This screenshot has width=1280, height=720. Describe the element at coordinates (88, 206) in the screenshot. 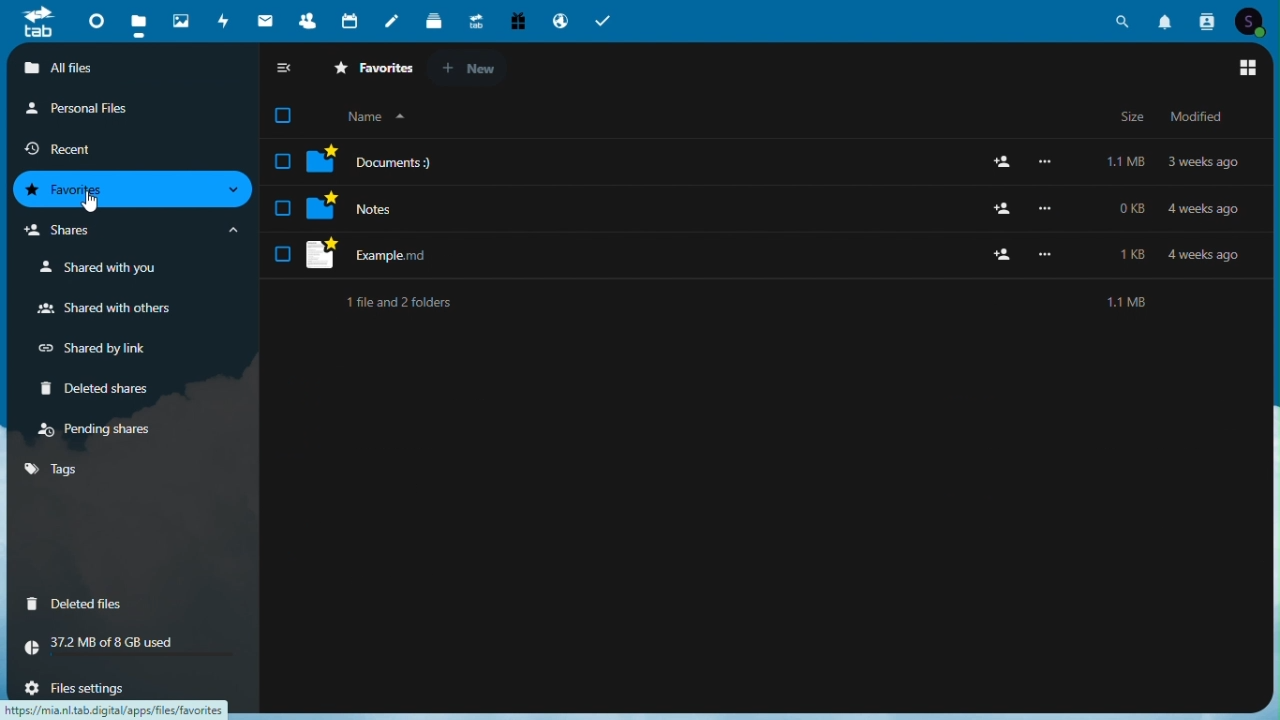

I see `` at that location.